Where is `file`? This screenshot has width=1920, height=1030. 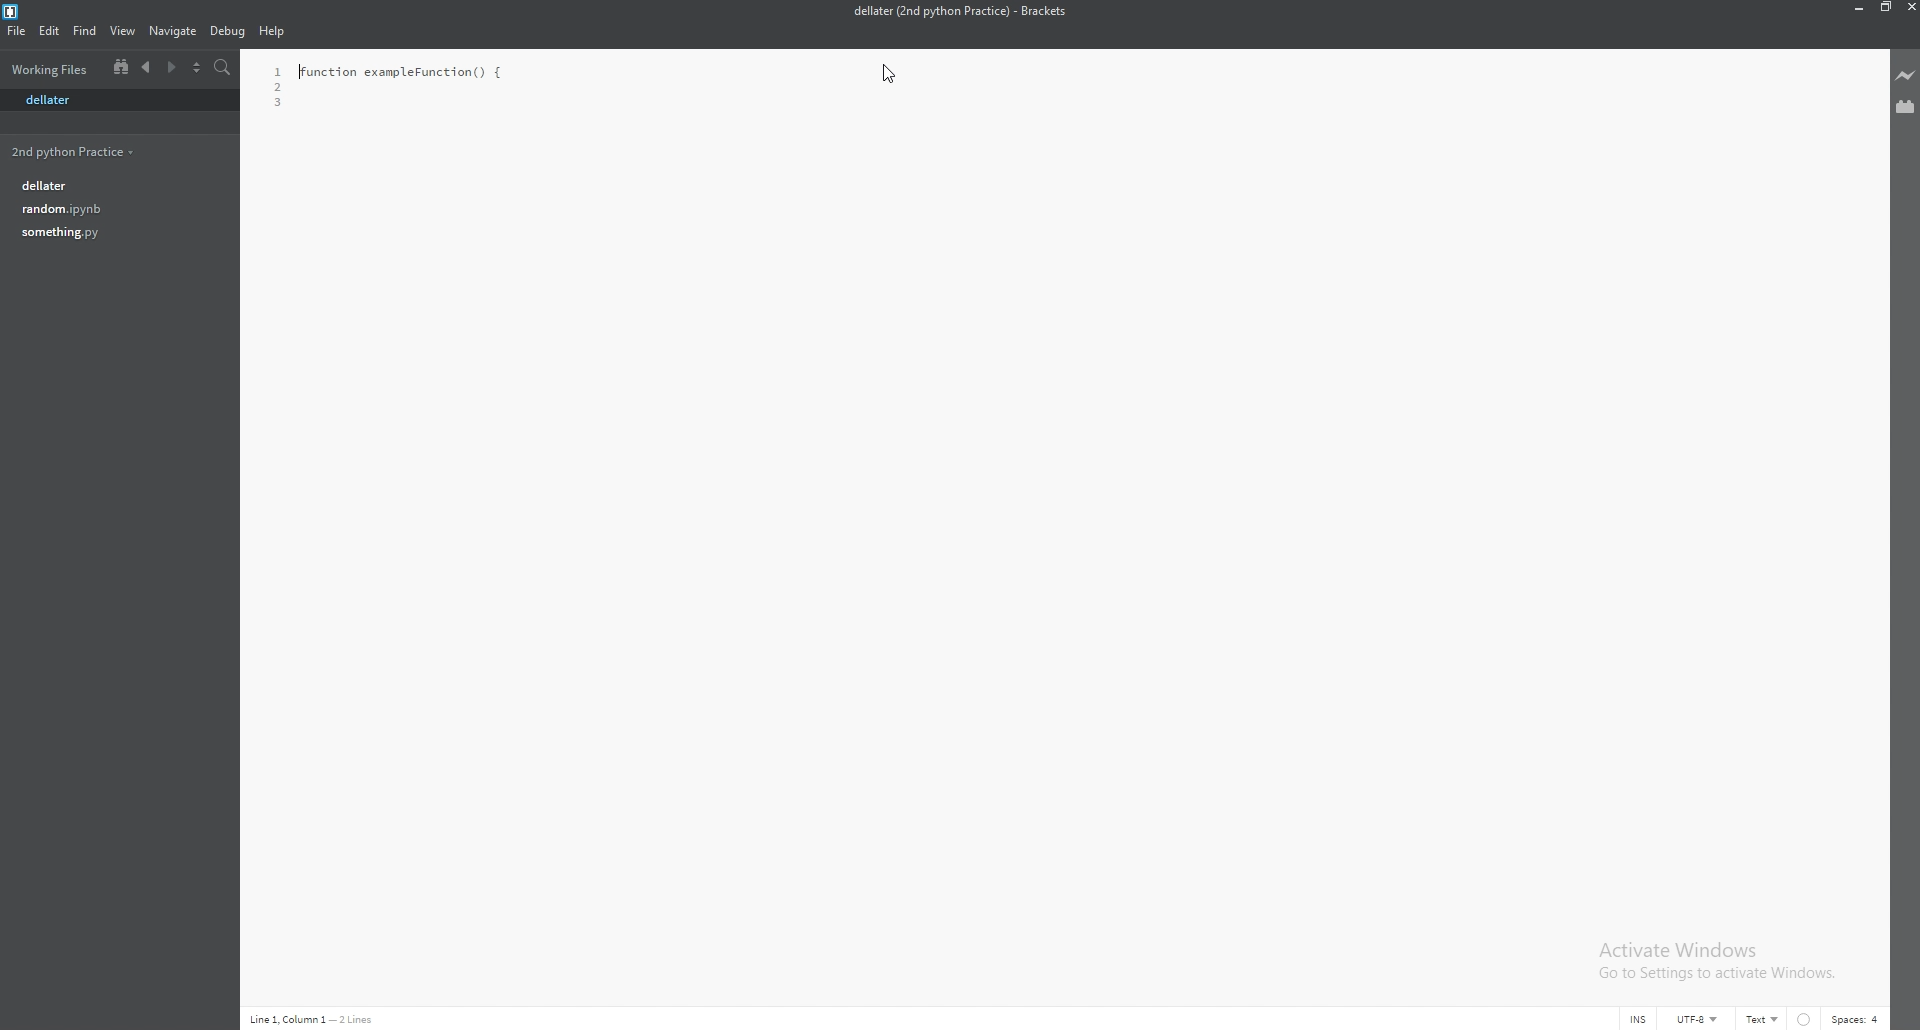 file is located at coordinates (16, 31).